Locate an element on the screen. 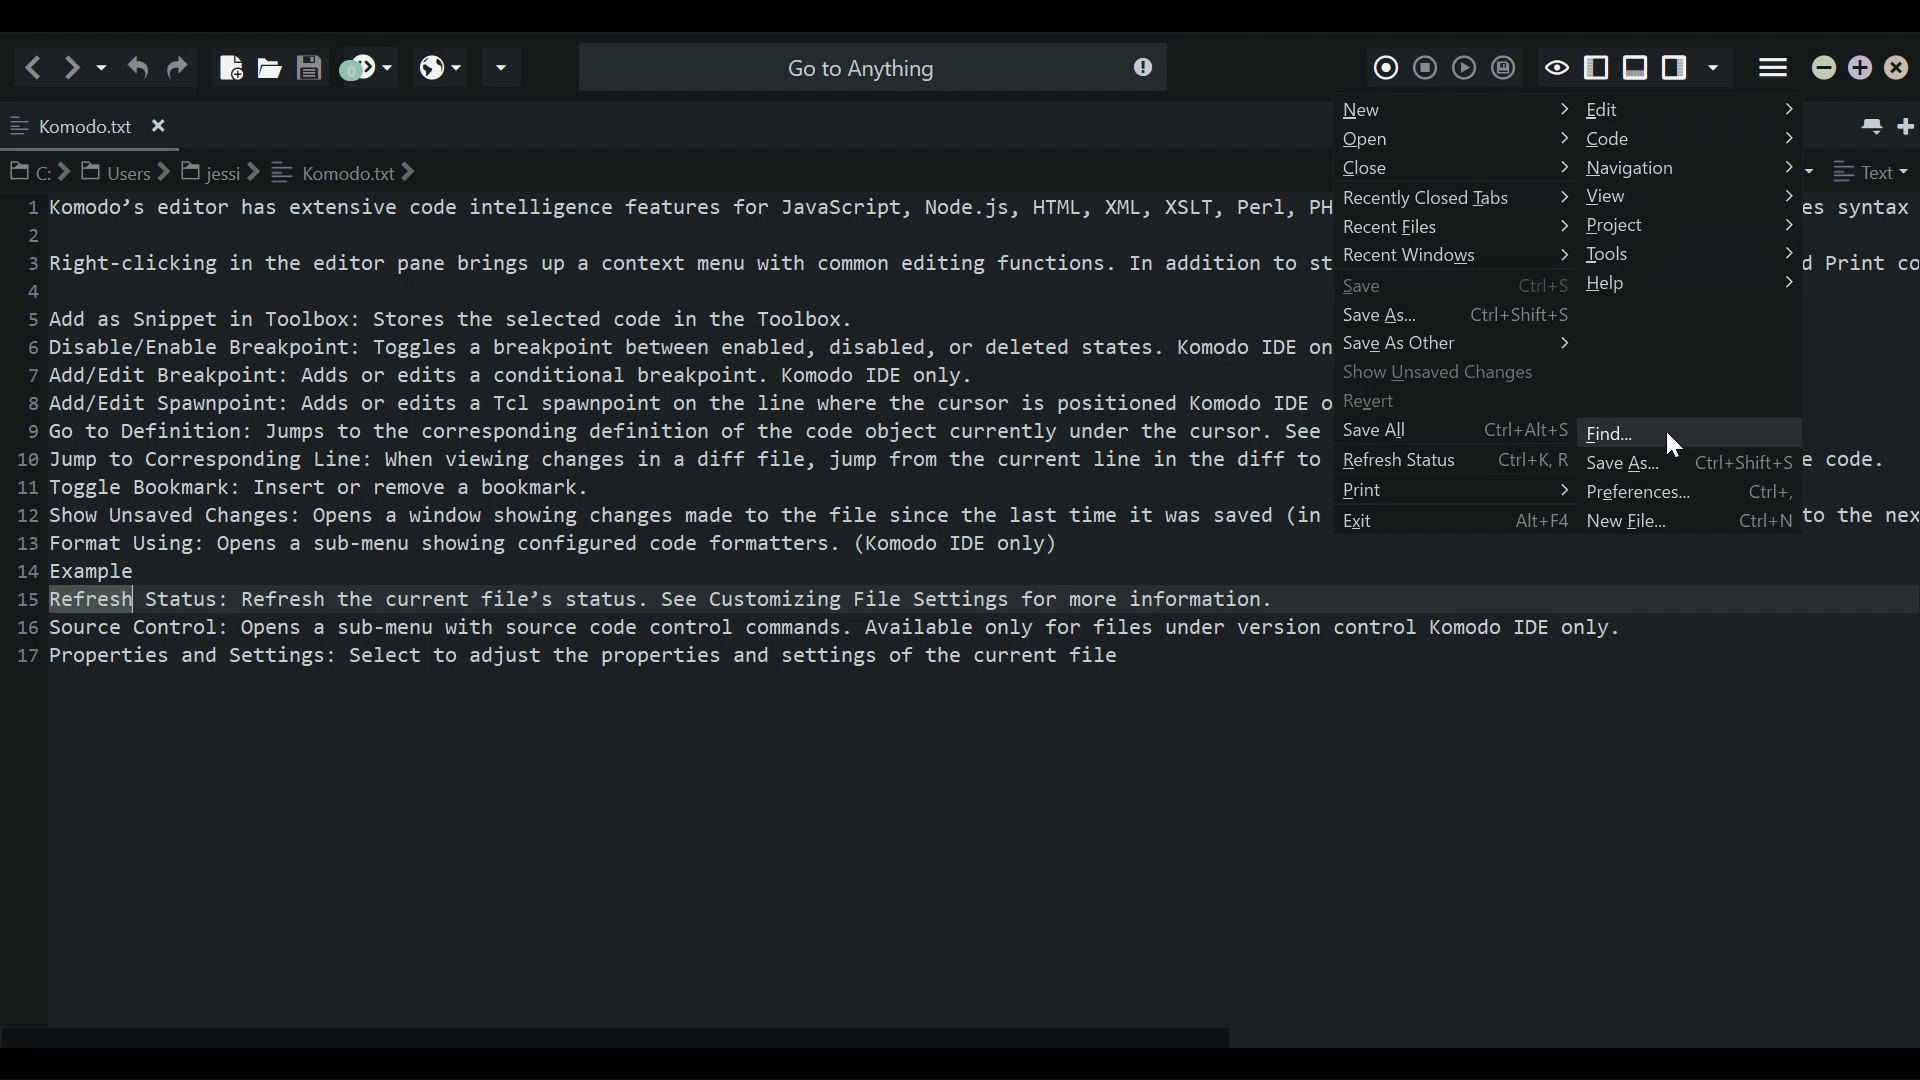 This screenshot has height=1080, width=1920. Redo is located at coordinates (181, 66).